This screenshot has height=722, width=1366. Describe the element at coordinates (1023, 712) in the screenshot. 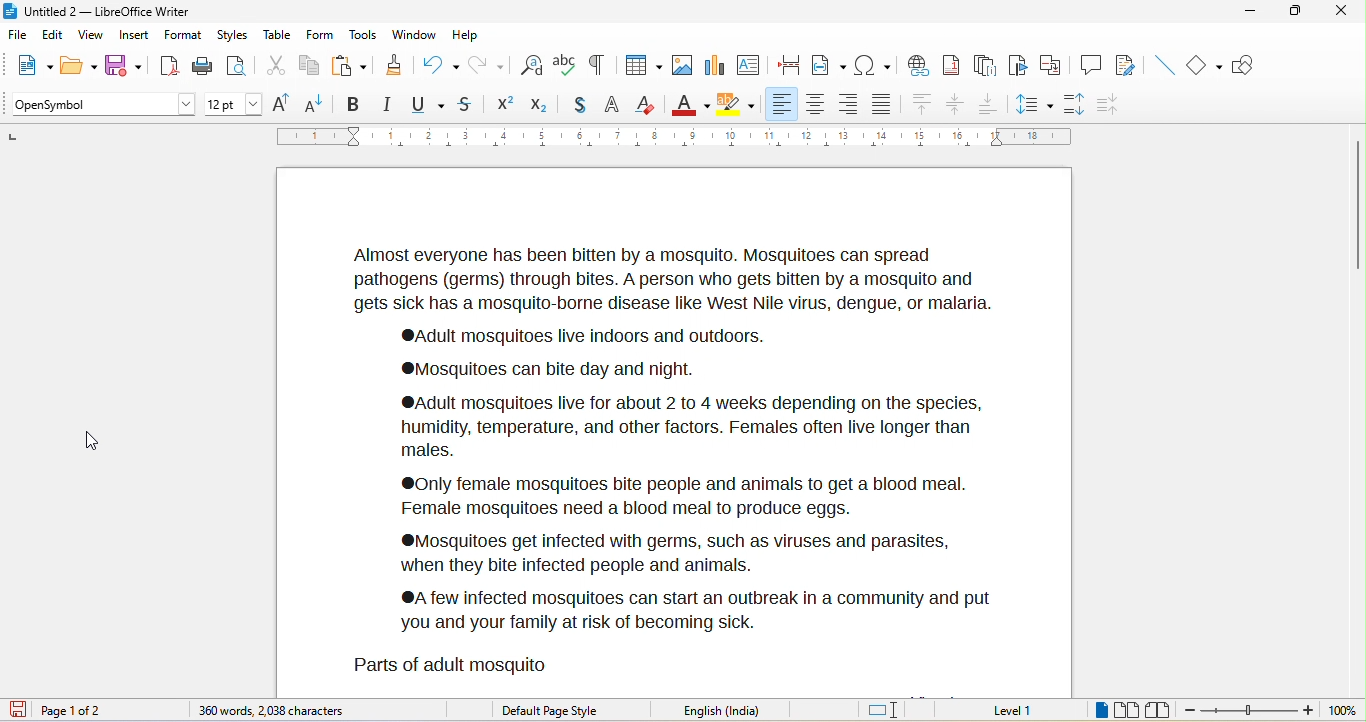

I see `level 1` at that location.